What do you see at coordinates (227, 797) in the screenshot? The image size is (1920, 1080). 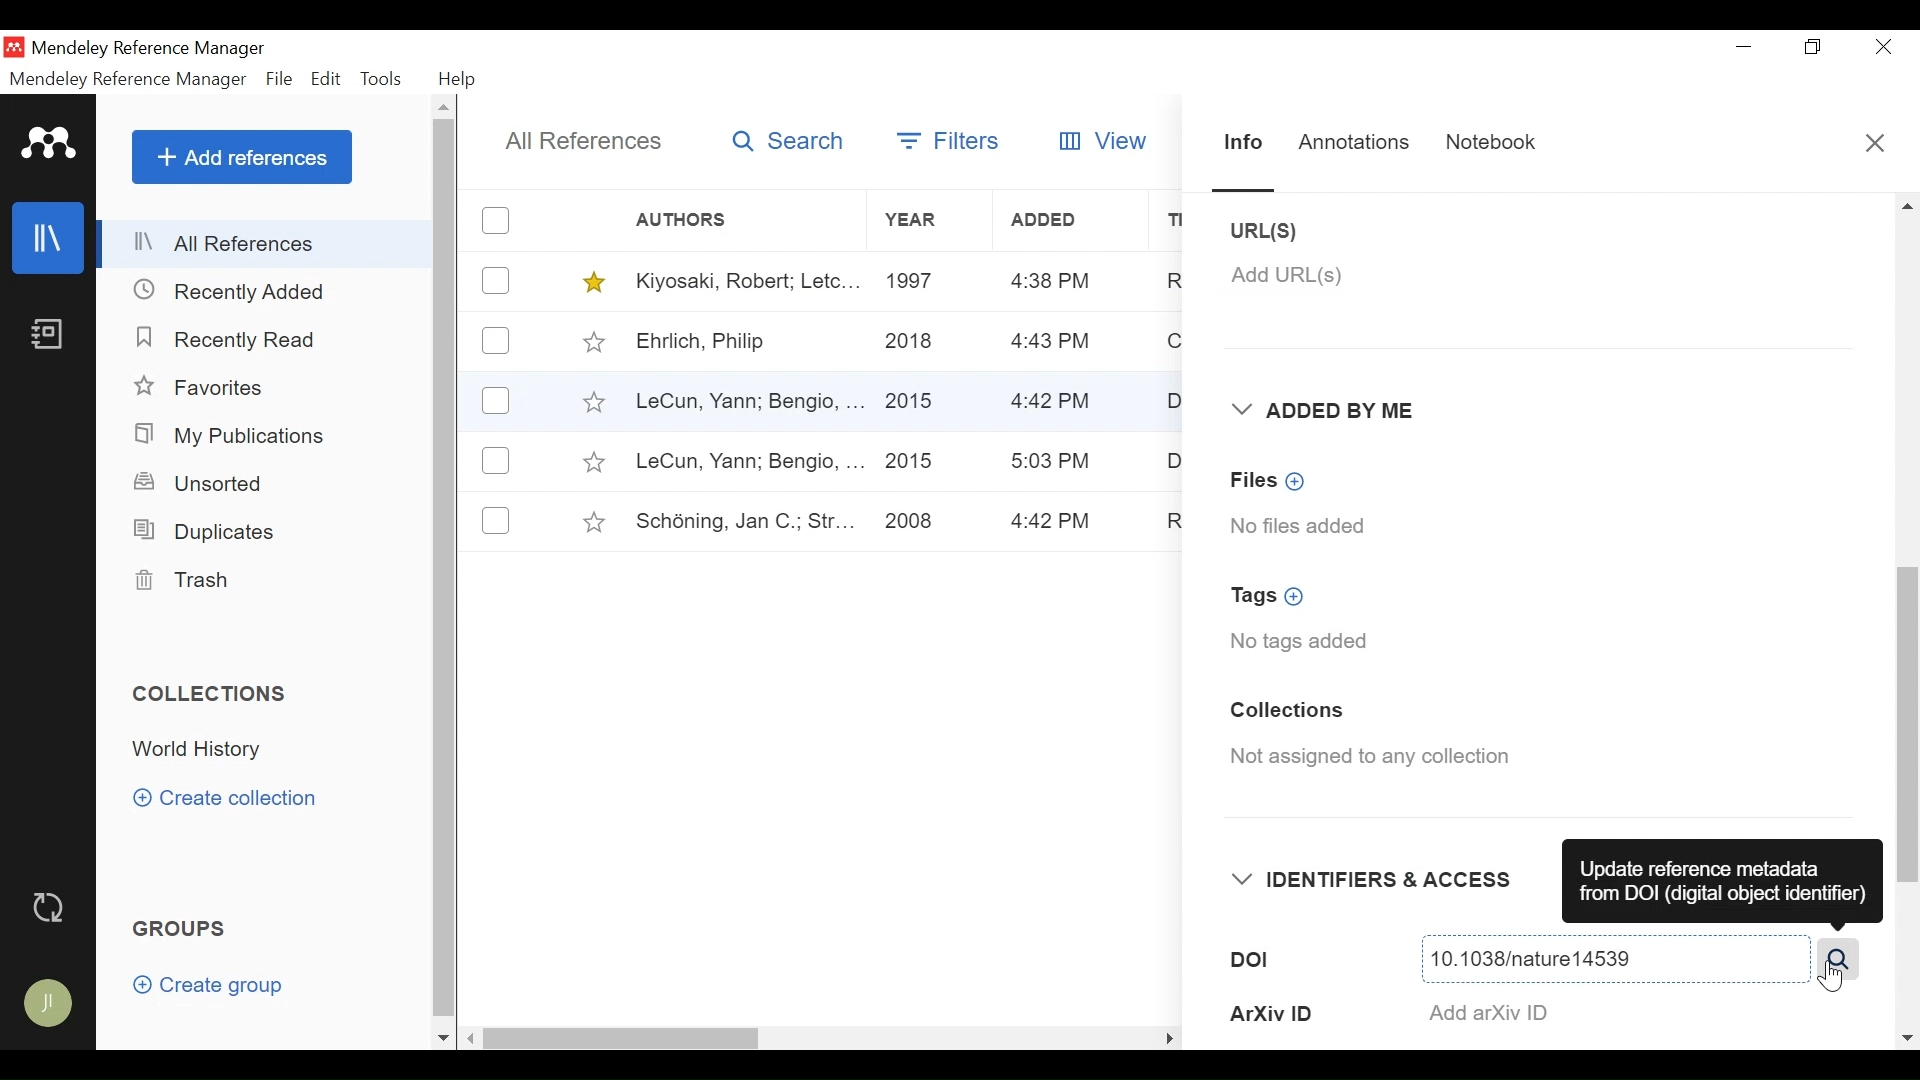 I see `Create category` at bounding box center [227, 797].